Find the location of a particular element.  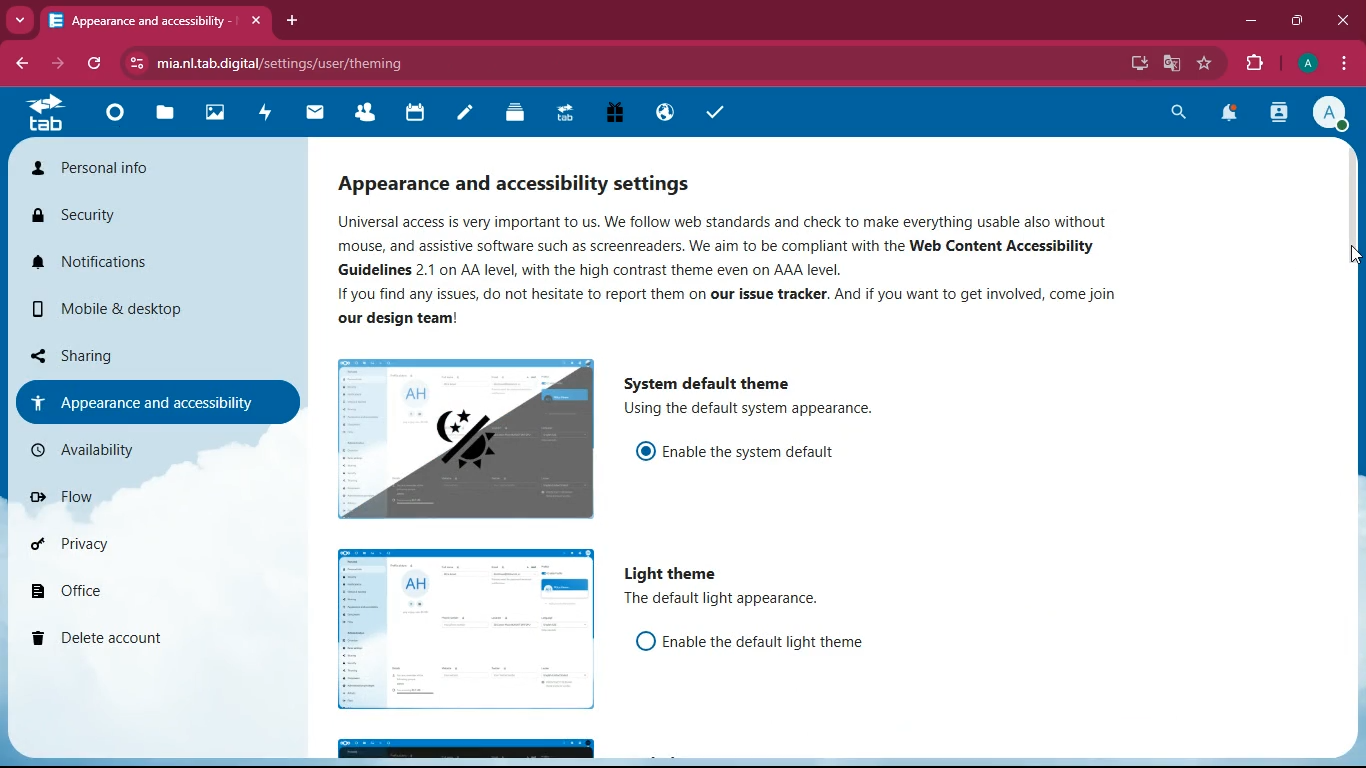

more is located at coordinates (20, 20).